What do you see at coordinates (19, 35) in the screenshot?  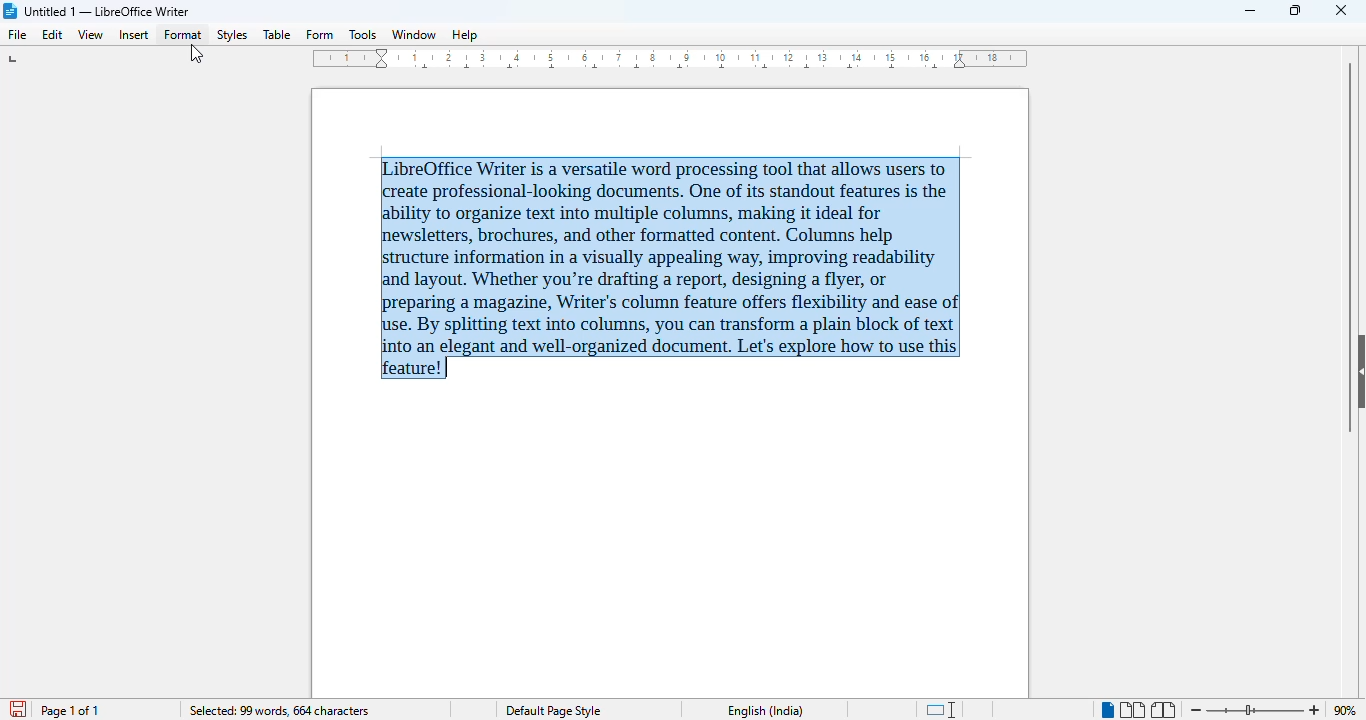 I see `file` at bounding box center [19, 35].